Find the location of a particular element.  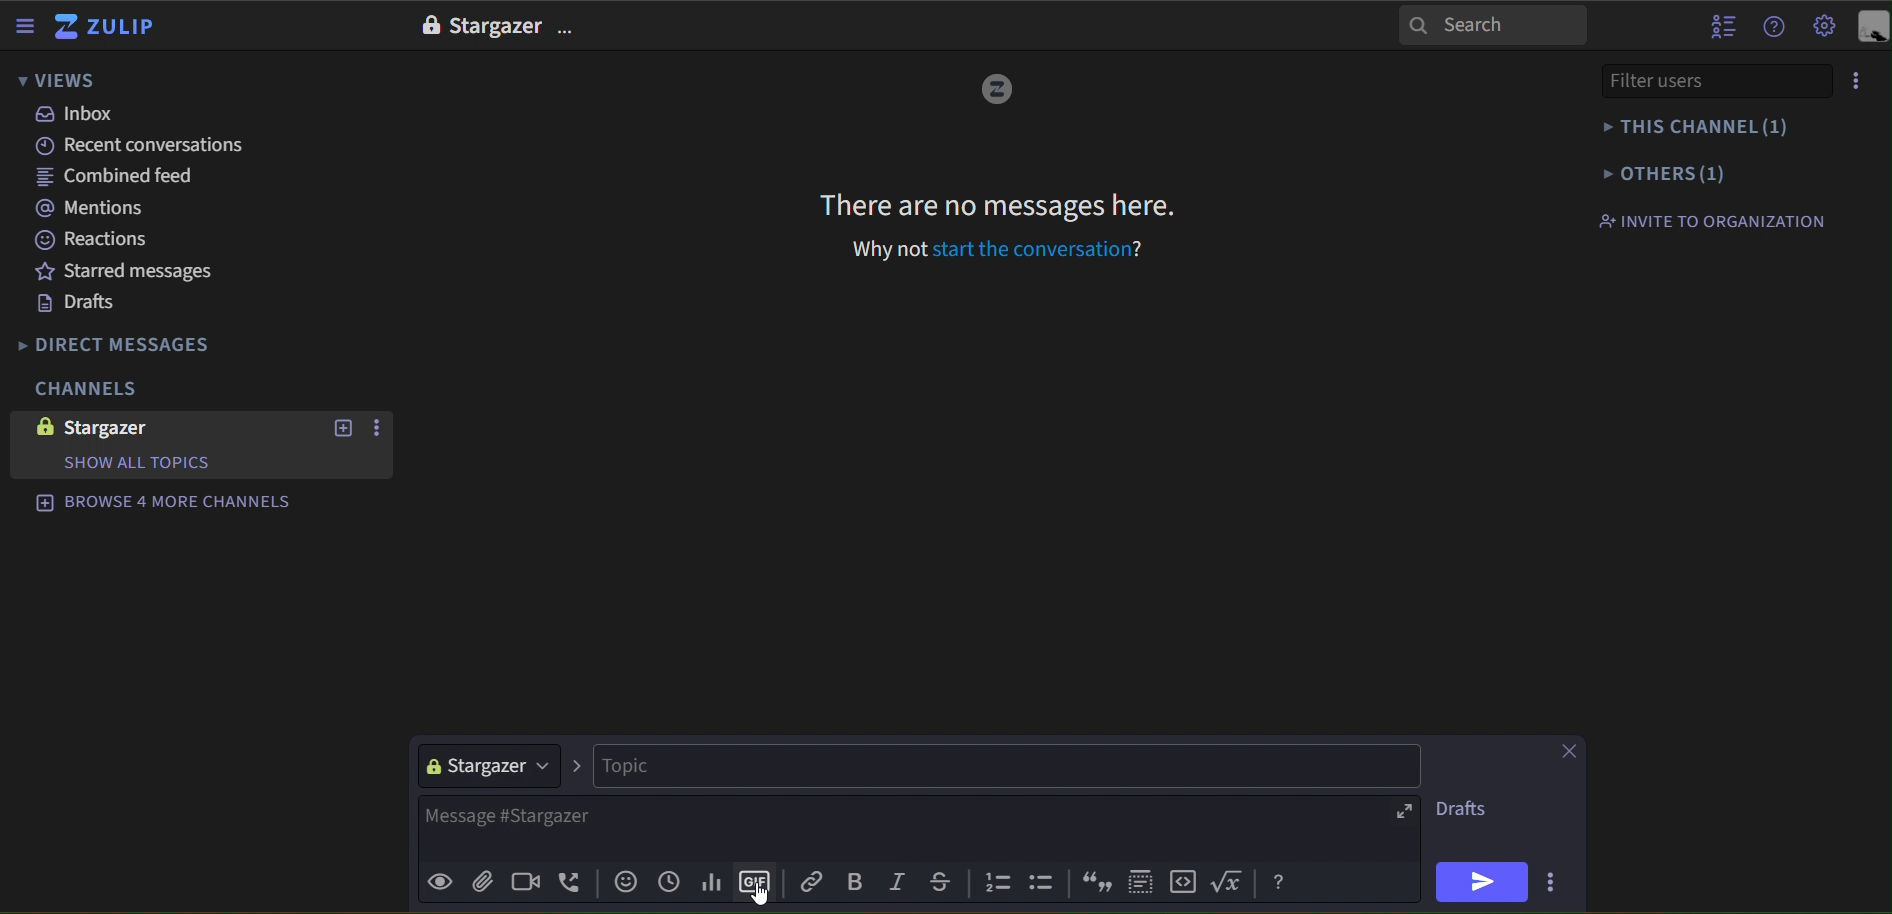

get help is located at coordinates (1775, 27).